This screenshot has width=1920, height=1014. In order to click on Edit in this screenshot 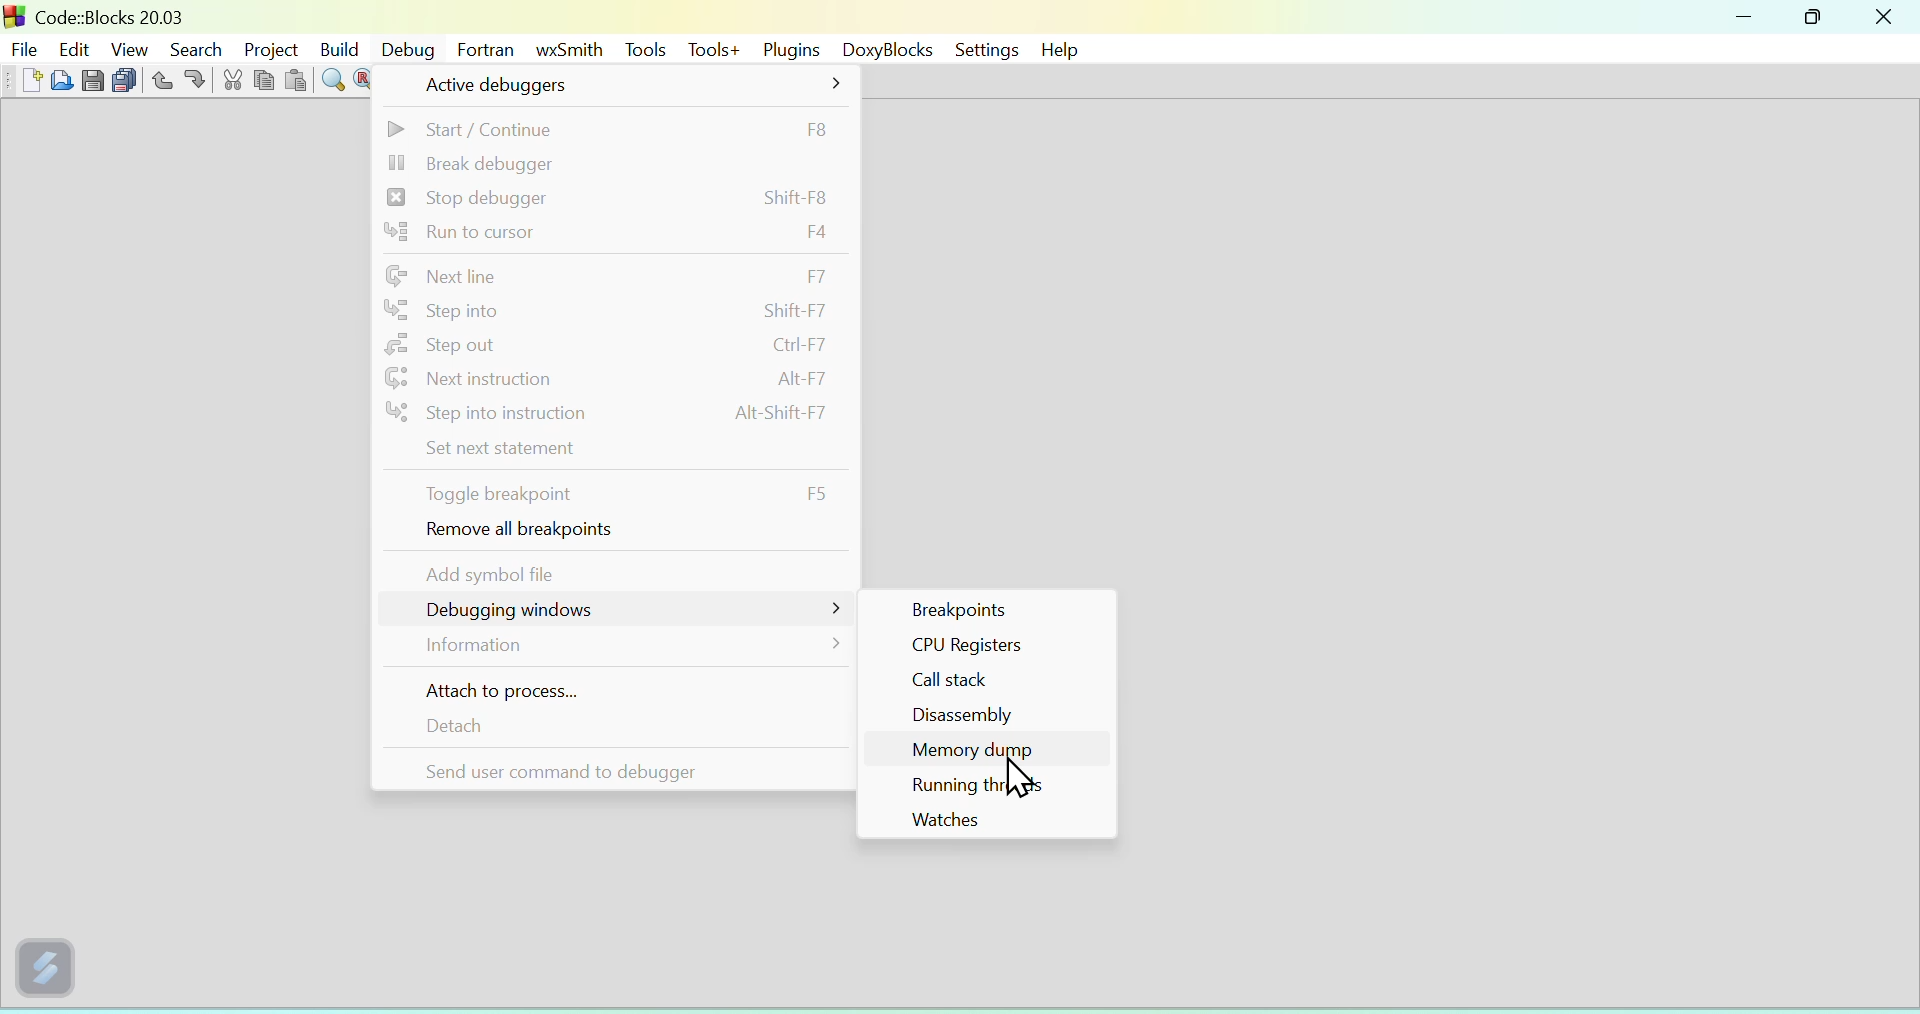, I will do `click(77, 48)`.